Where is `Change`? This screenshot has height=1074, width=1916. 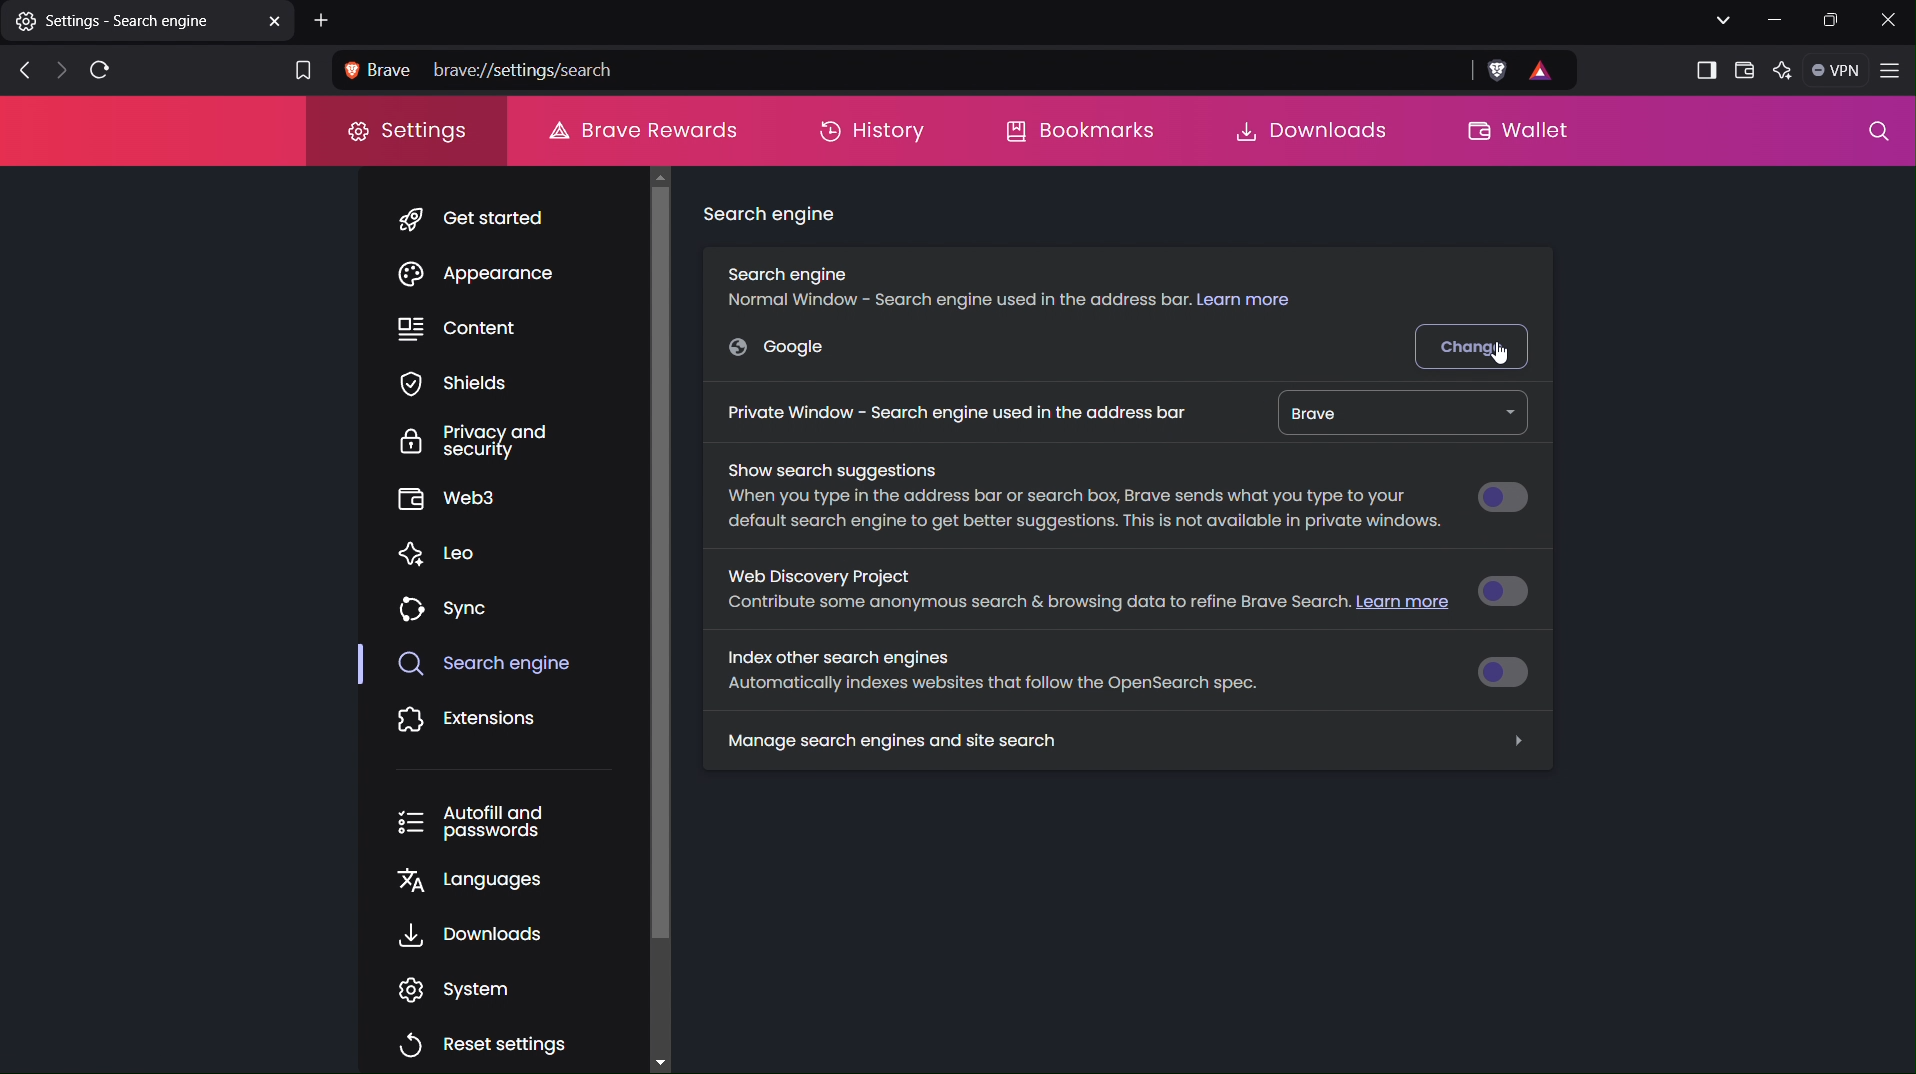
Change is located at coordinates (1475, 344).